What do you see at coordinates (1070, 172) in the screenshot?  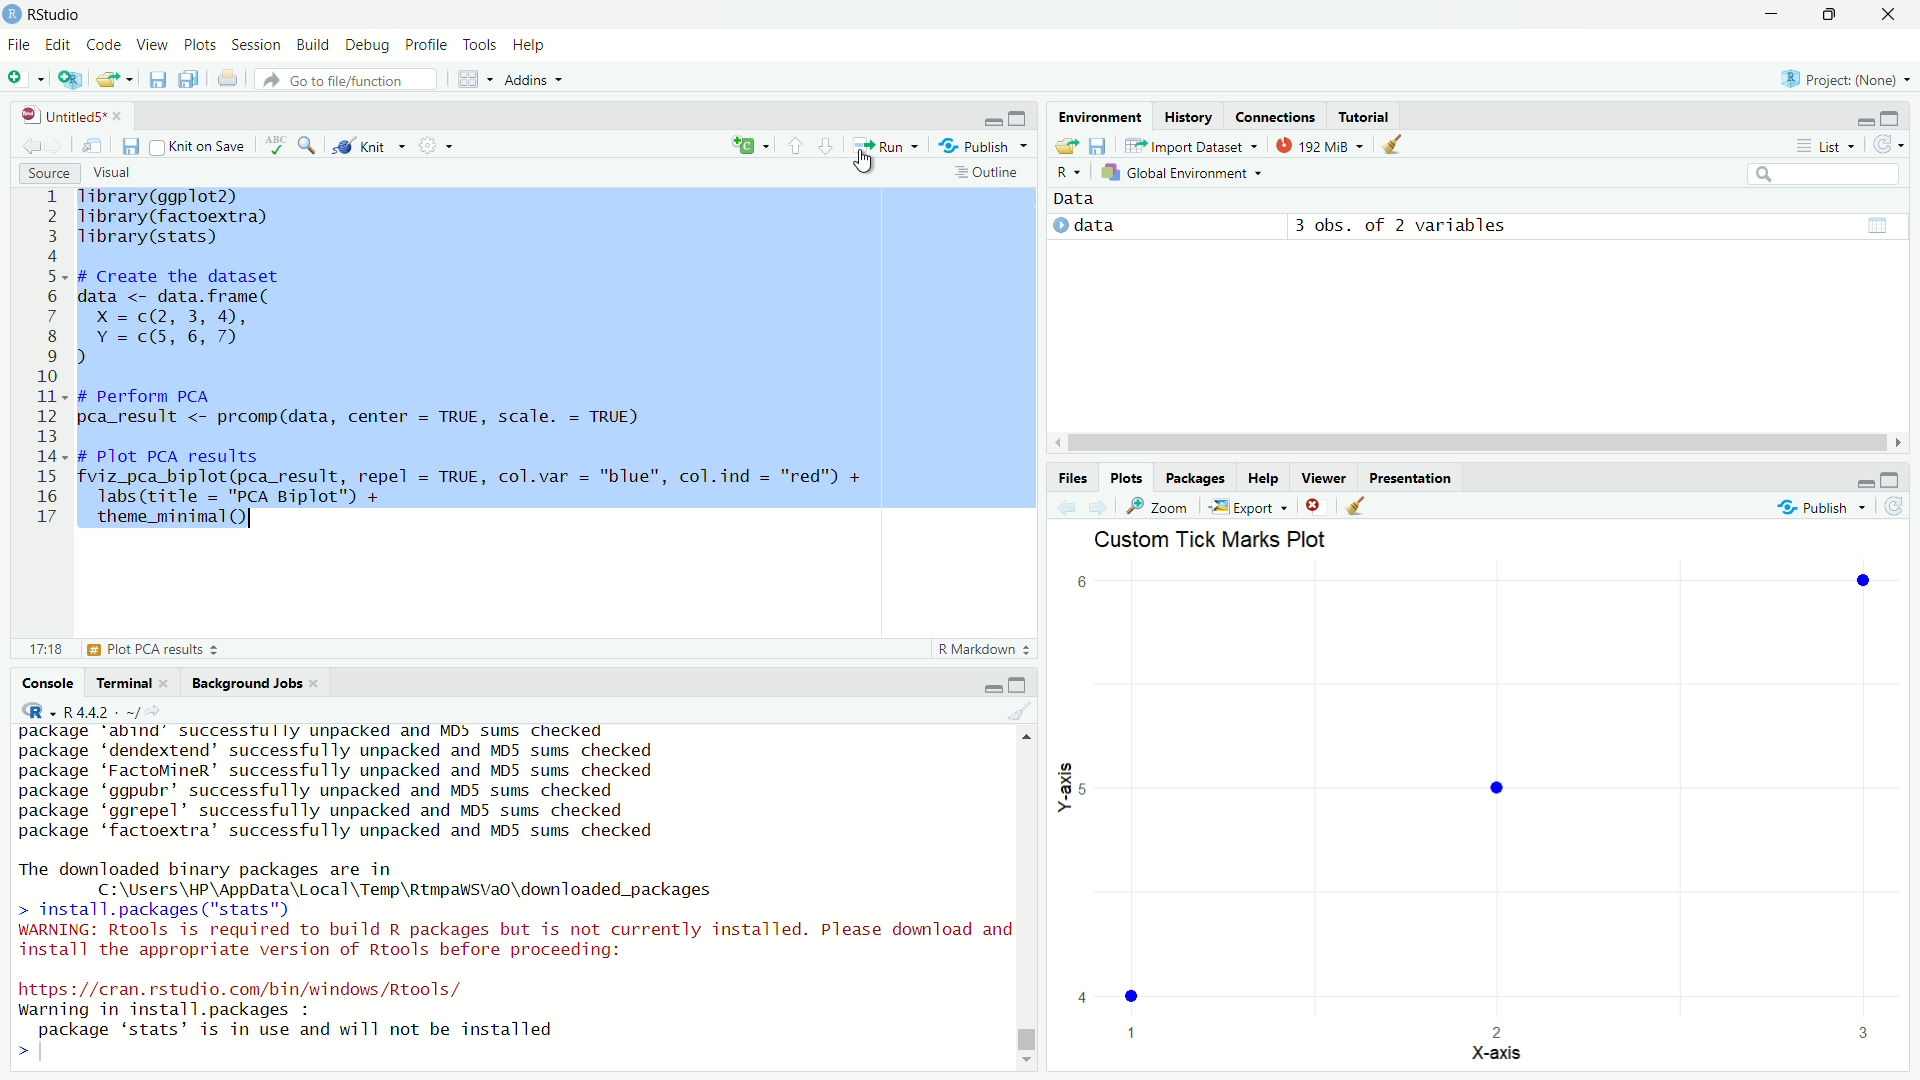 I see `R language` at bounding box center [1070, 172].